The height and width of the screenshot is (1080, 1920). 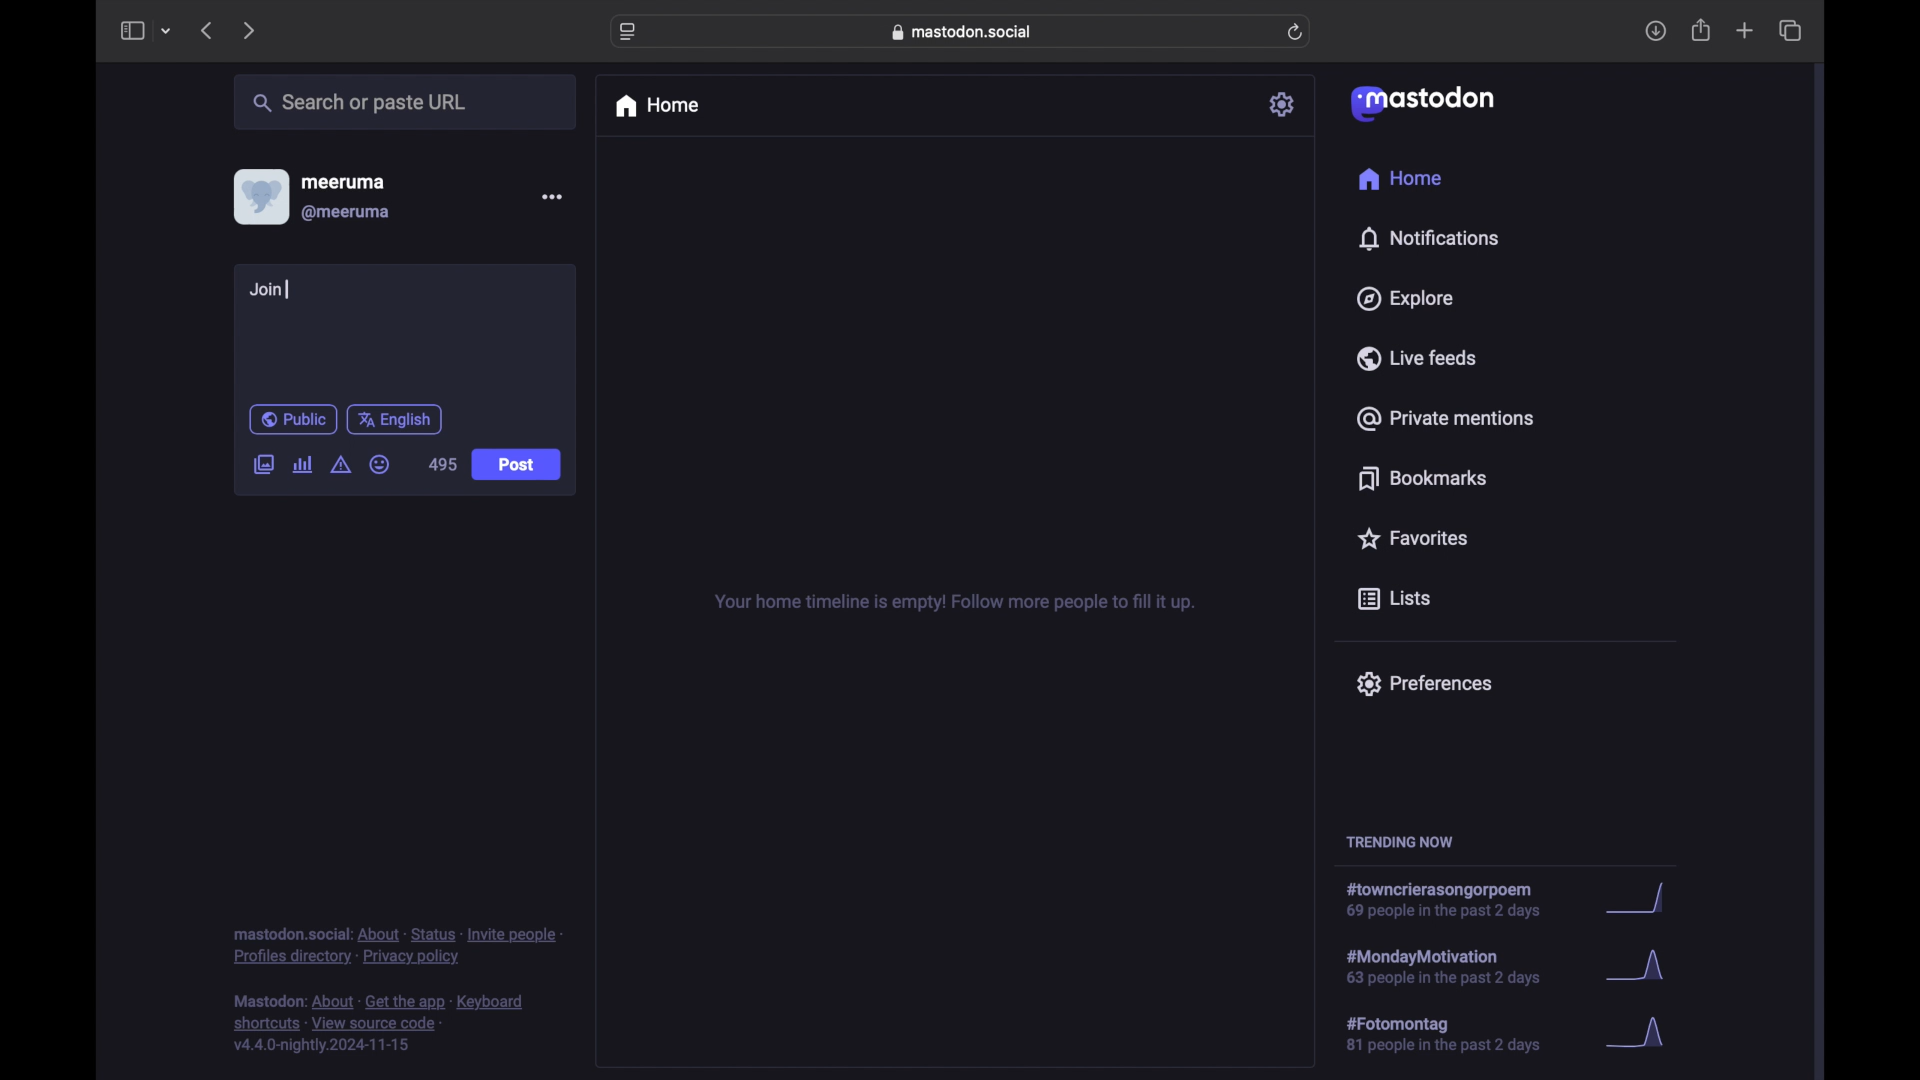 I want to click on english, so click(x=395, y=419).